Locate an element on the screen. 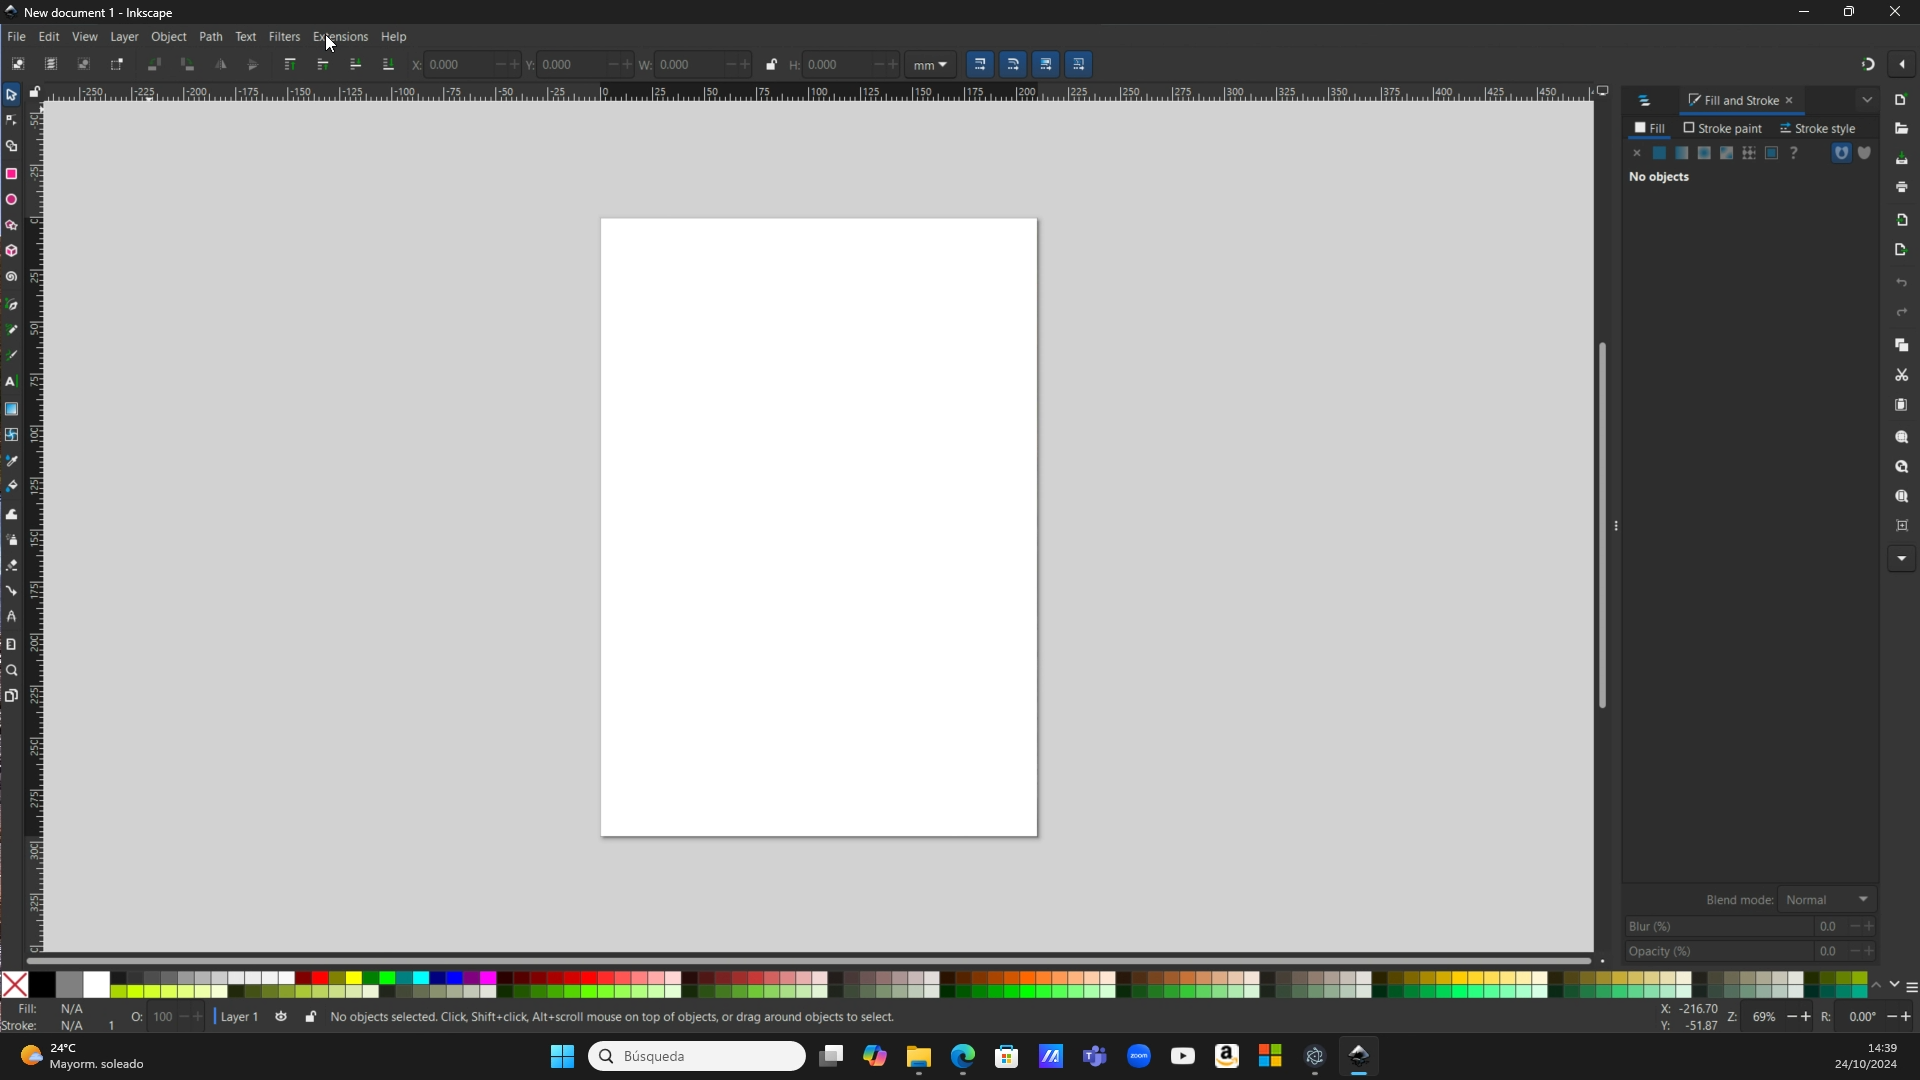  Options is located at coordinates (1886, 65).